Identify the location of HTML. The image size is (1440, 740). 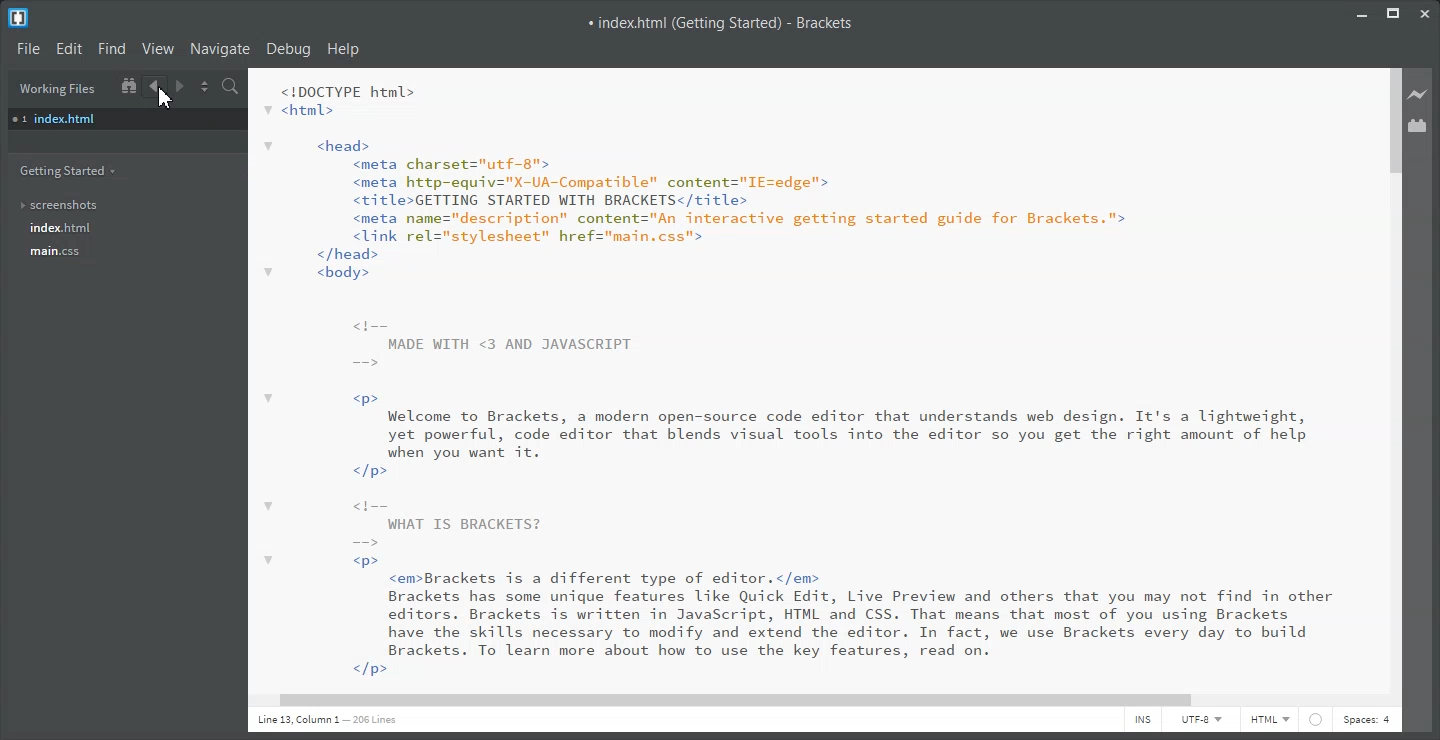
(1270, 721).